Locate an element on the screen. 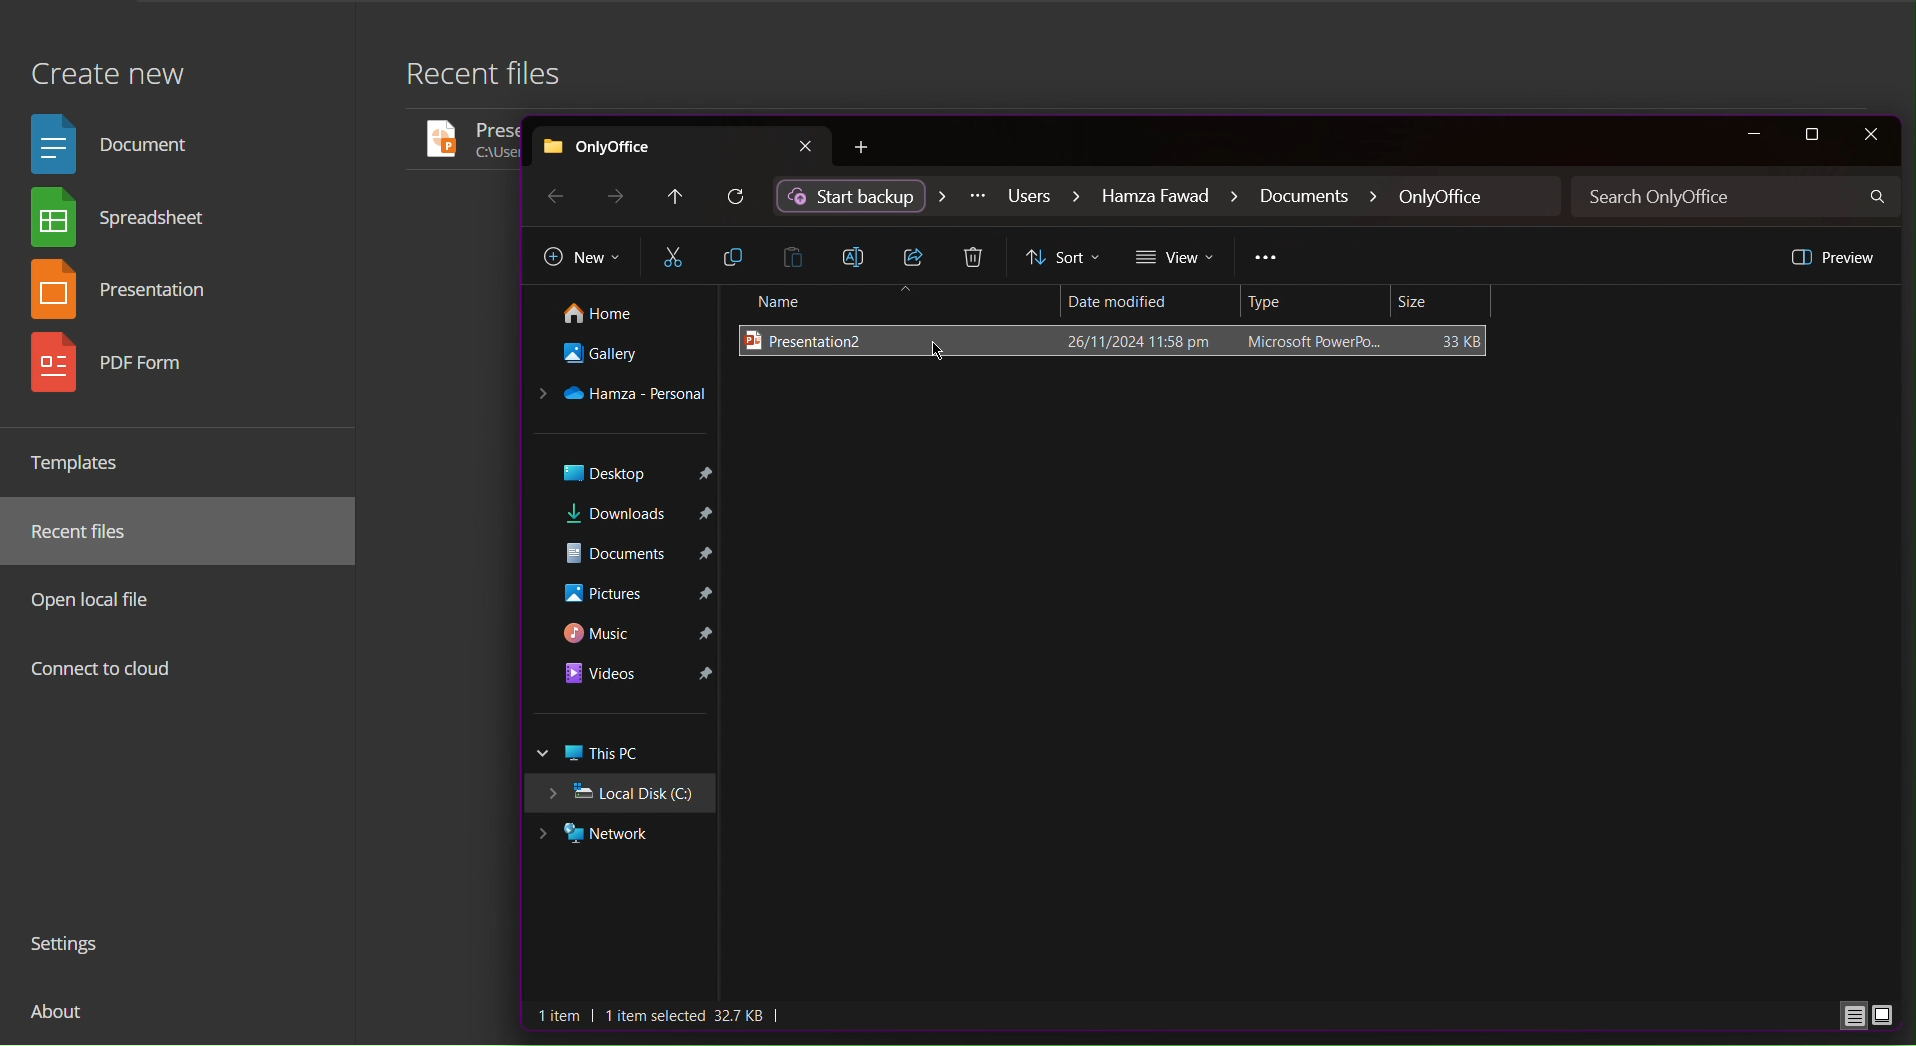 The height and width of the screenshot is (1046, 1916). Date modified is located at coordinates (1155, 304).